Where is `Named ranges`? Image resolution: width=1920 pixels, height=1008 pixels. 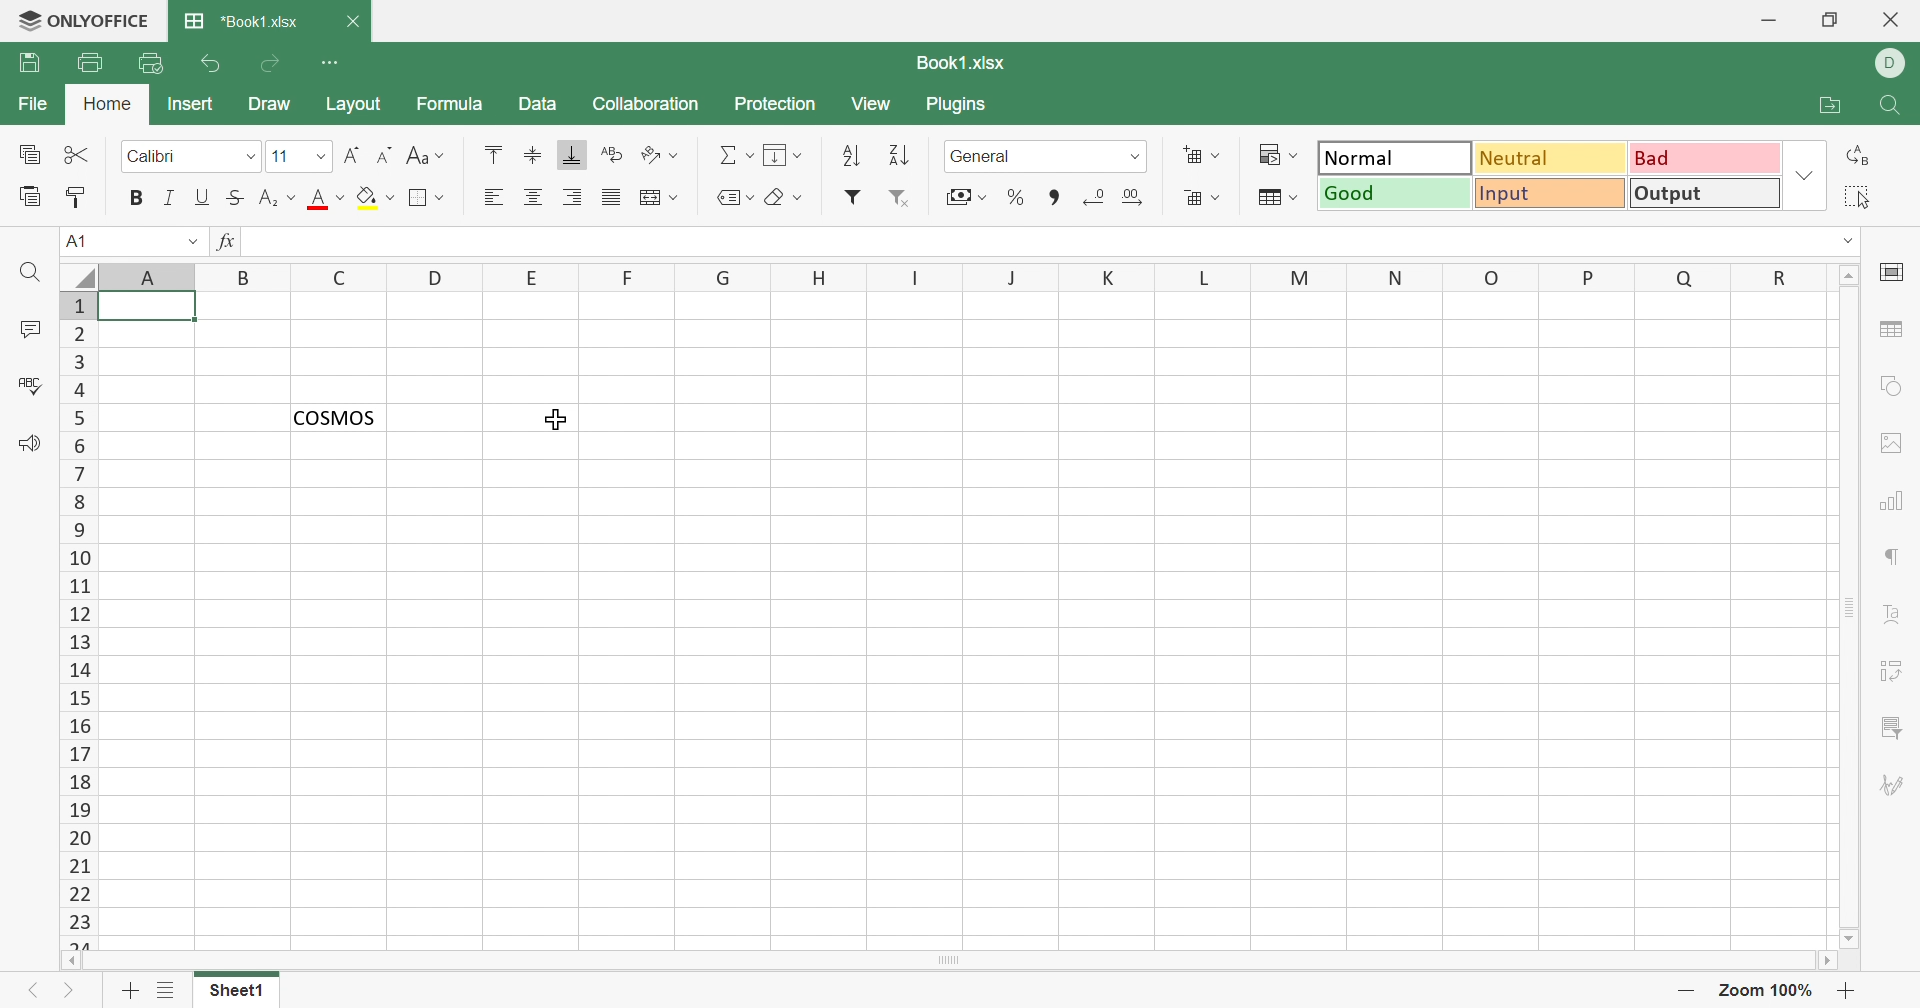 Named ranges is located at coordinates (739, 199).